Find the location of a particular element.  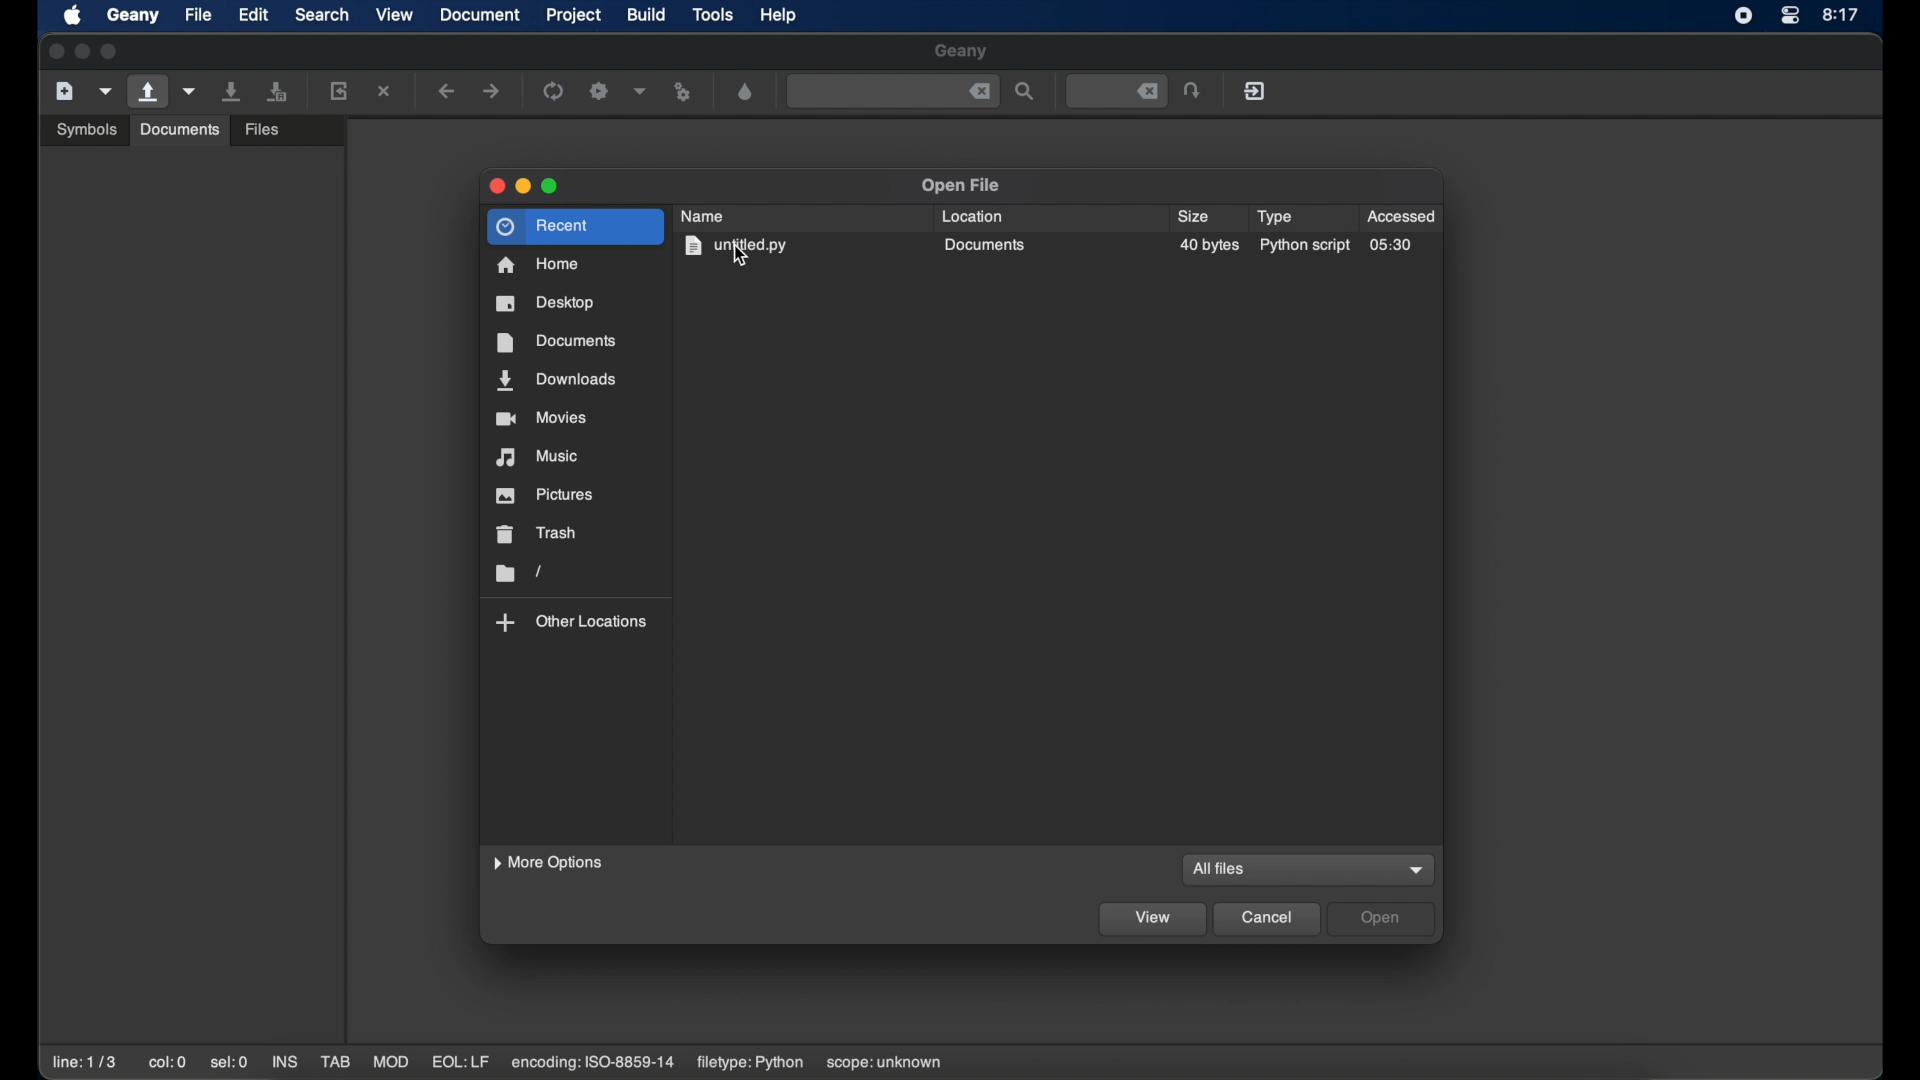

compile the current file is located at coordinates (553, 91).